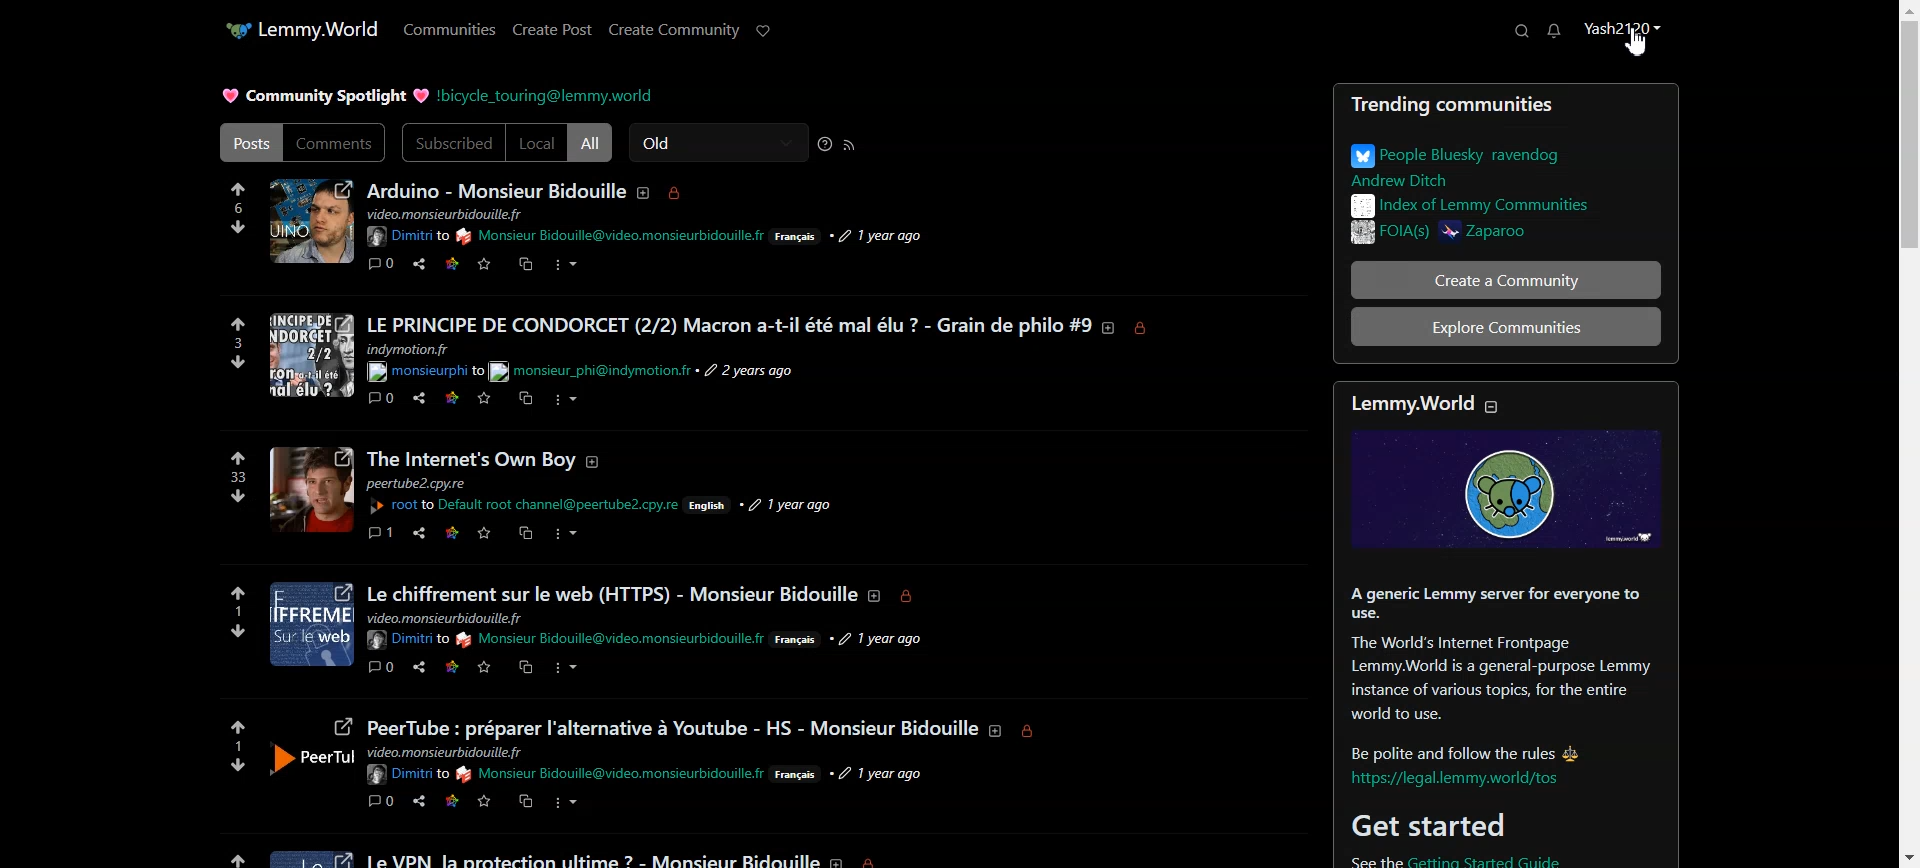  What do you see at coordinates (236, 190) in the screenshot?
I see `Upvote` at bounding box center [236, 190].